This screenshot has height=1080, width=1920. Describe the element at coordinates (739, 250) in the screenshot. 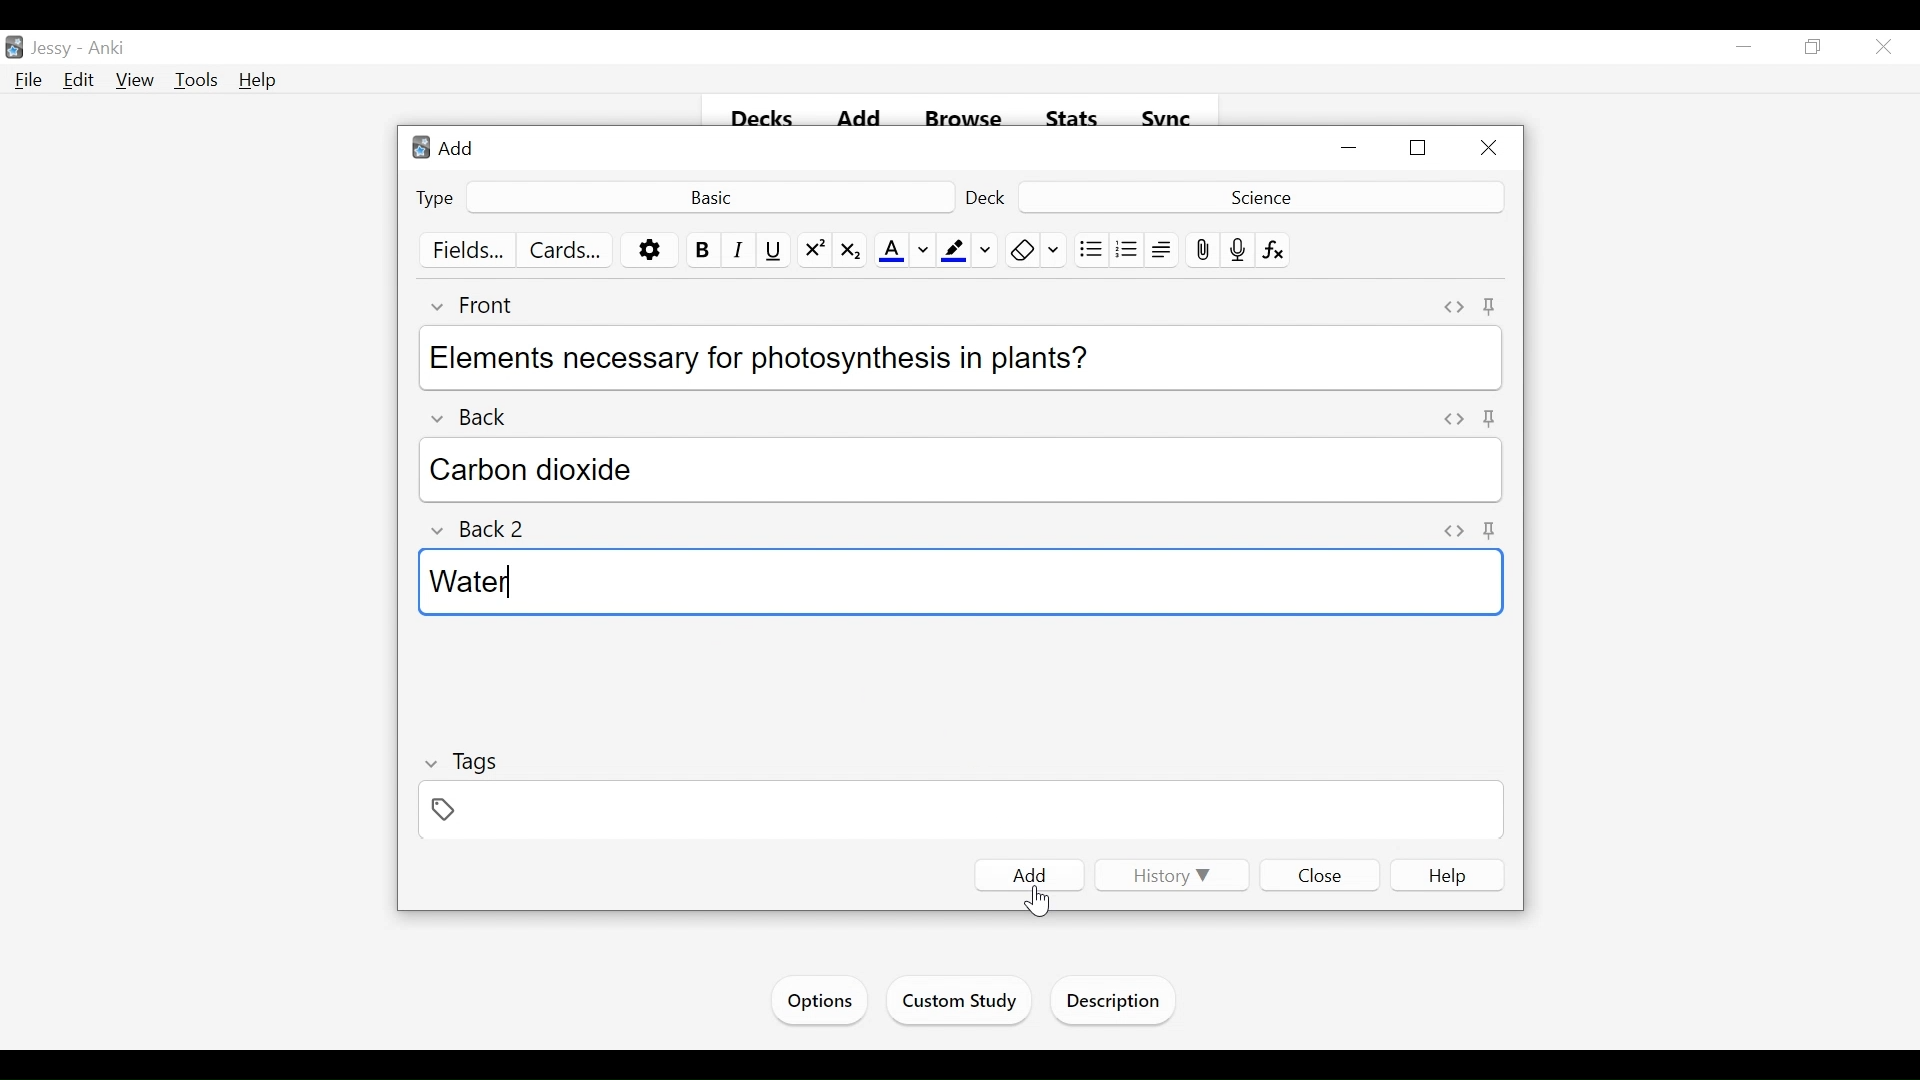

I see `Italics` at that location.